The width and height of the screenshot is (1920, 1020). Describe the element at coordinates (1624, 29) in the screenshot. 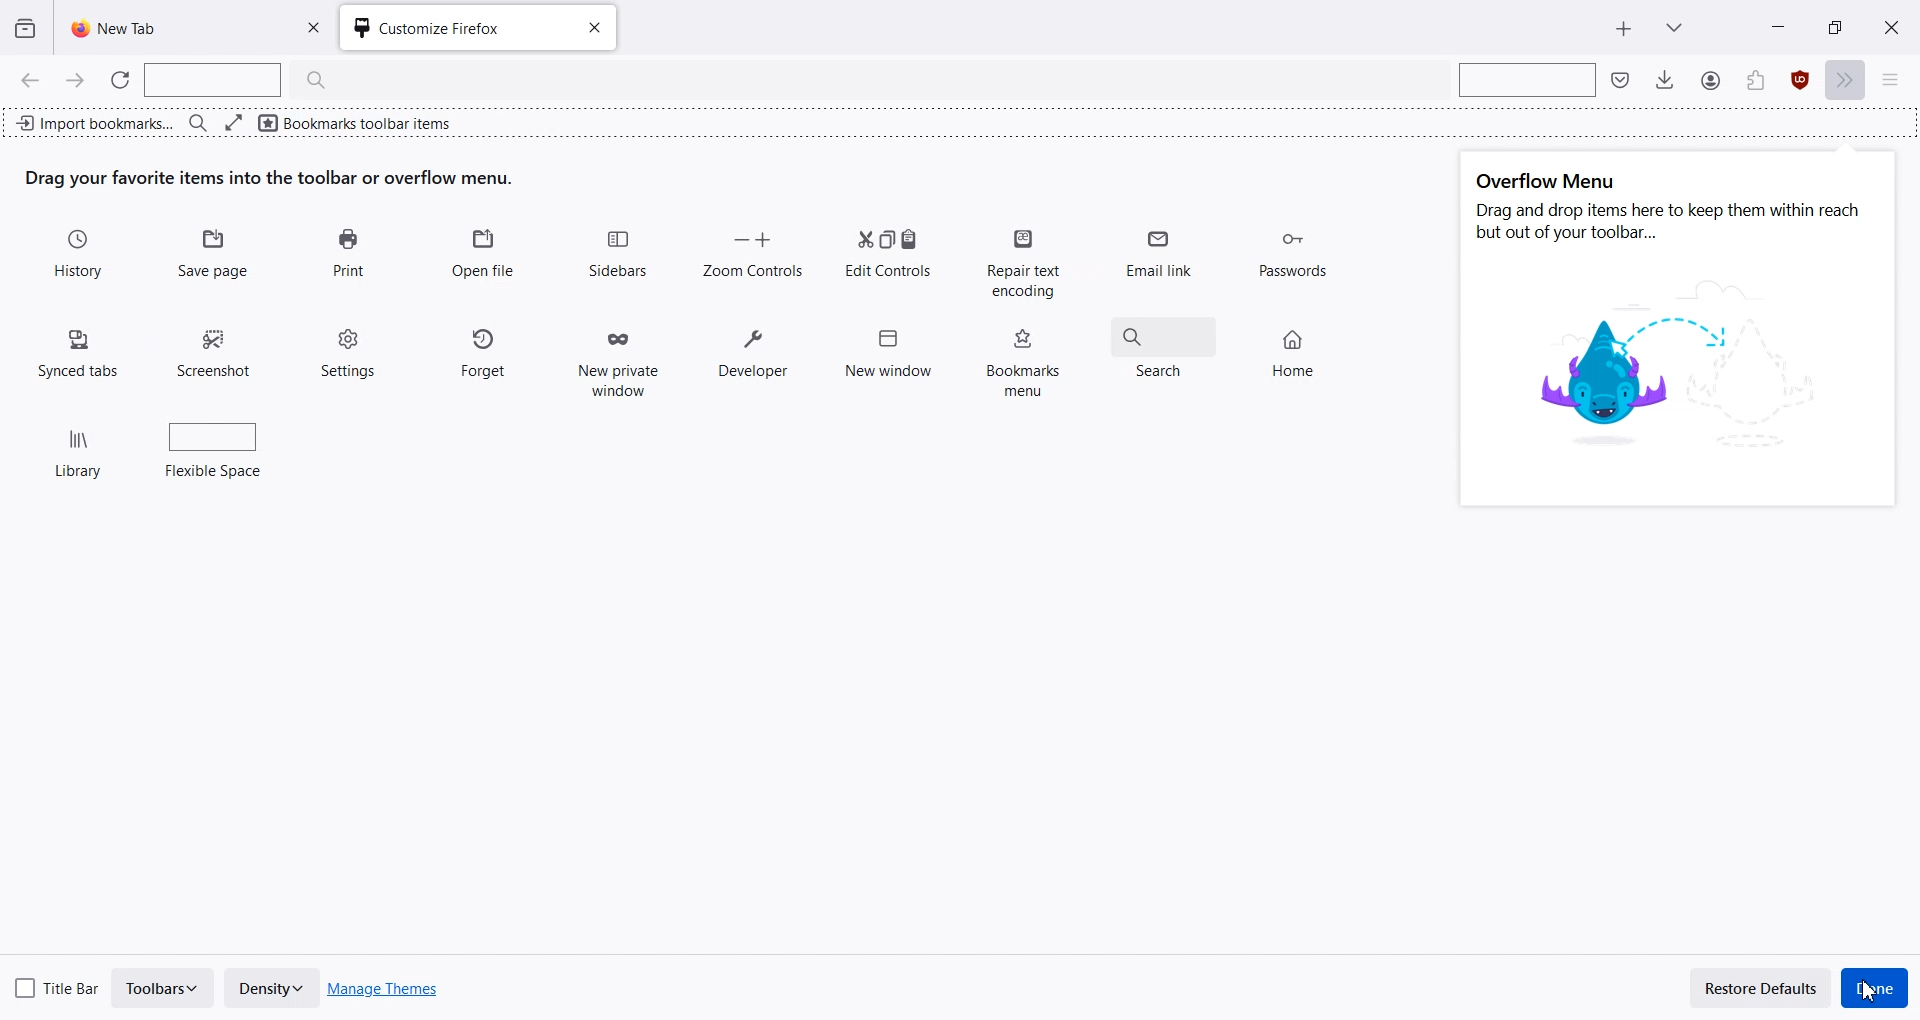

I see `New Tab` at that location.